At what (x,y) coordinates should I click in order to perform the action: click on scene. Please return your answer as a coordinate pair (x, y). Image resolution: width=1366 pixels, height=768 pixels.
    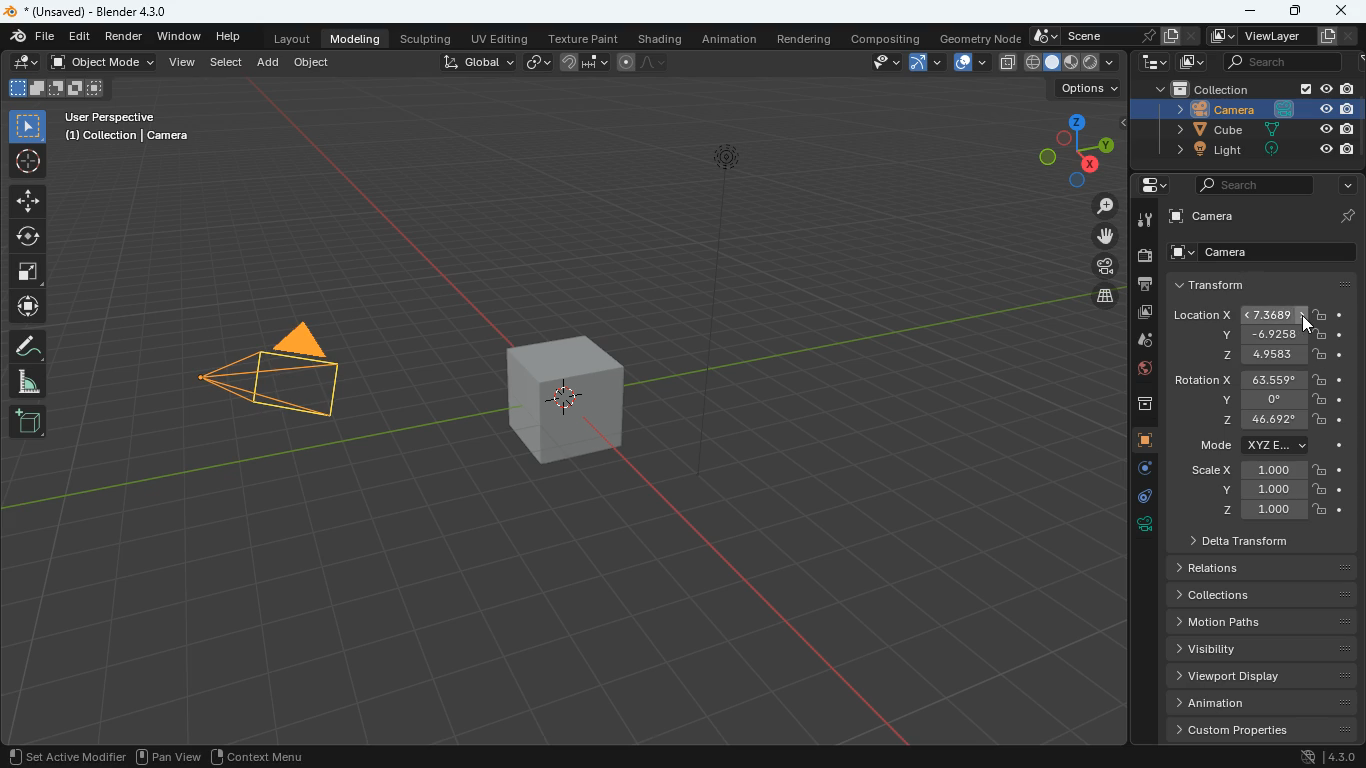
    Looking at the image, I should click on (1095, 36).